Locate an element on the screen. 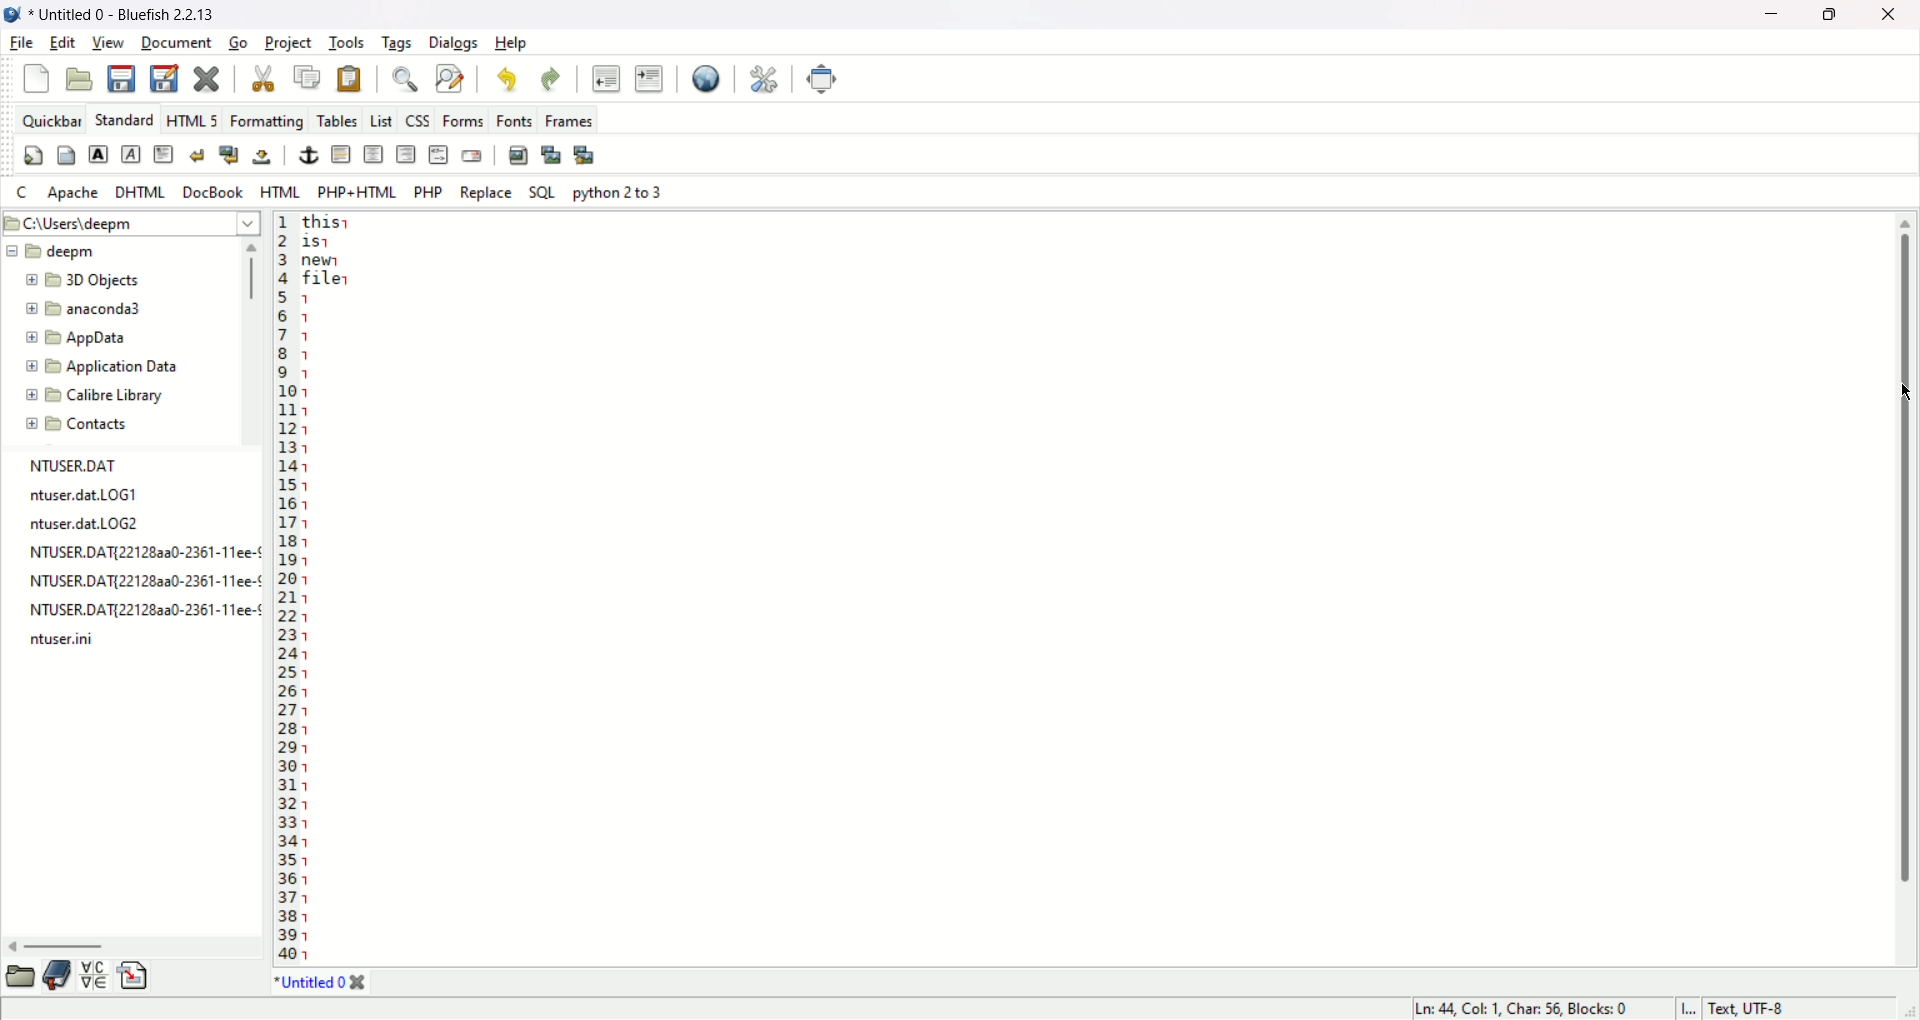  quickbar is located at coordinates (51, 120).